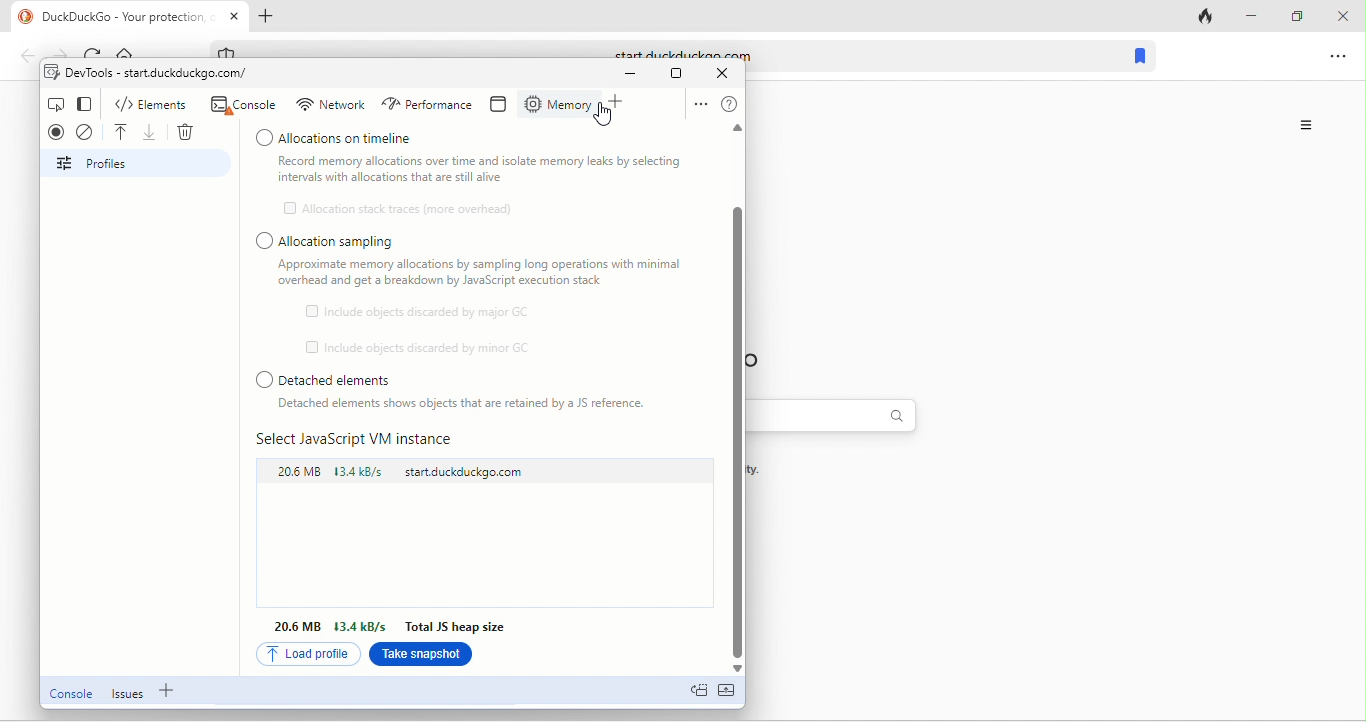  Describe the element at coordinates (184, 130) in the screenshot. I see `delete` at that location.